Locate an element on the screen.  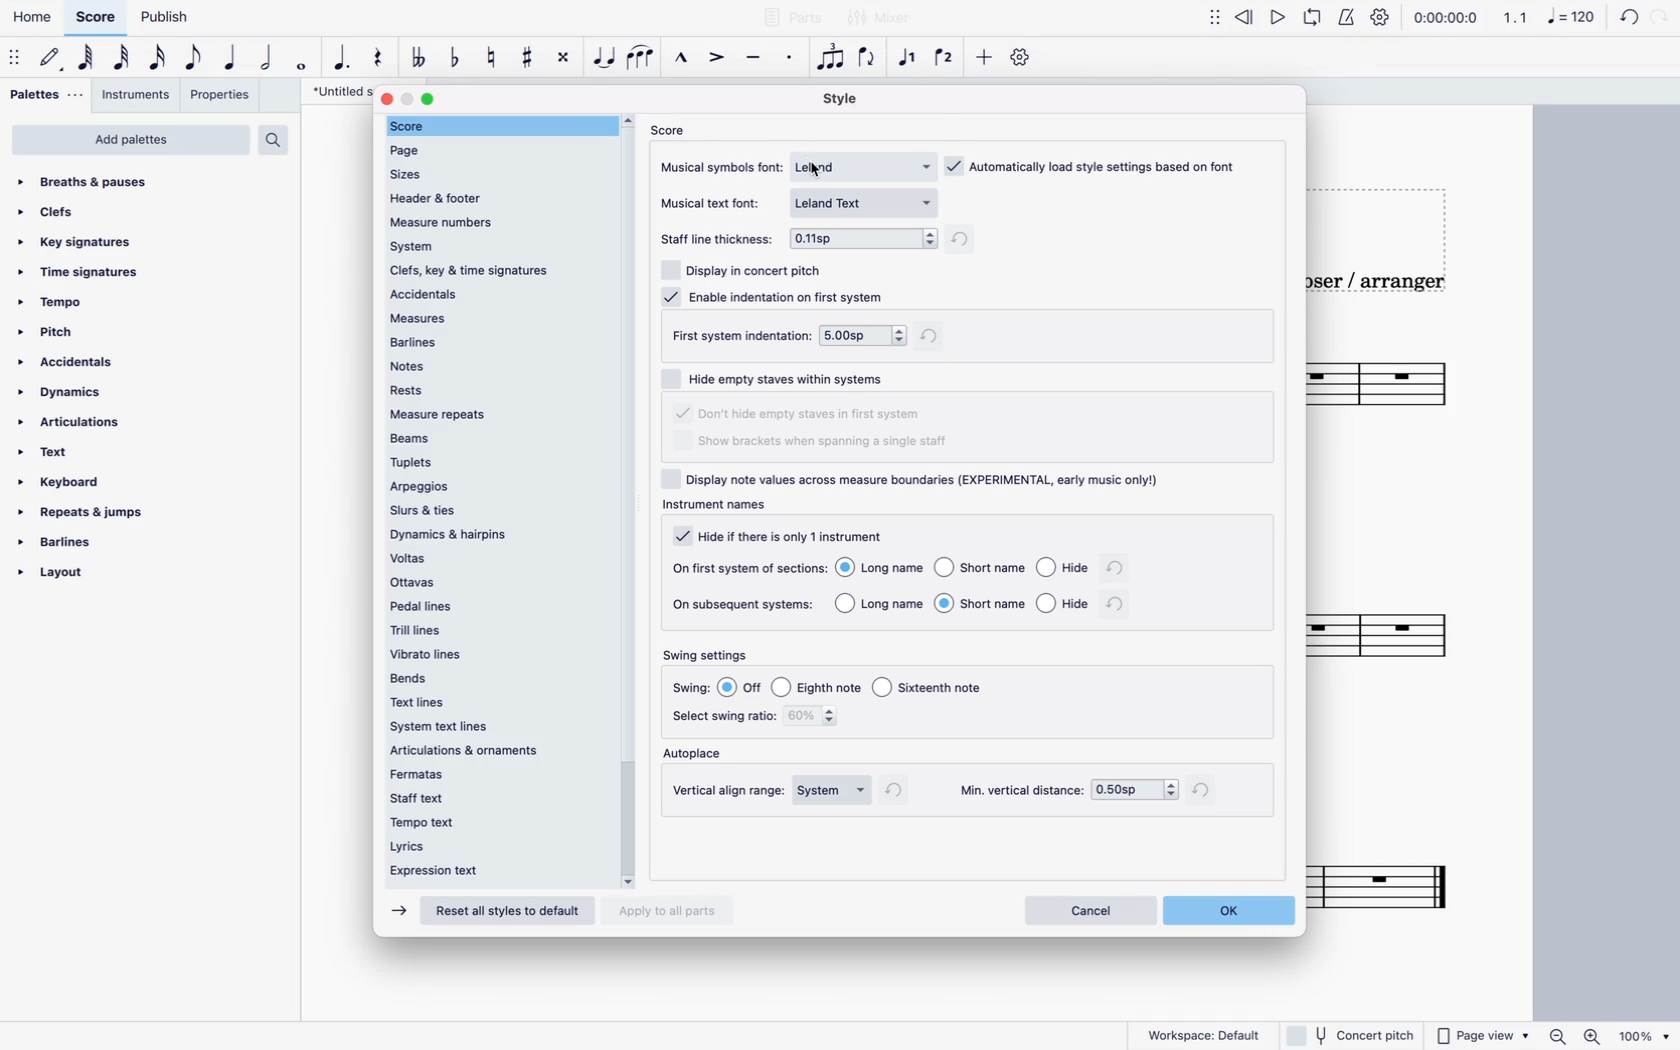
move is located at coordinates (15, 57).